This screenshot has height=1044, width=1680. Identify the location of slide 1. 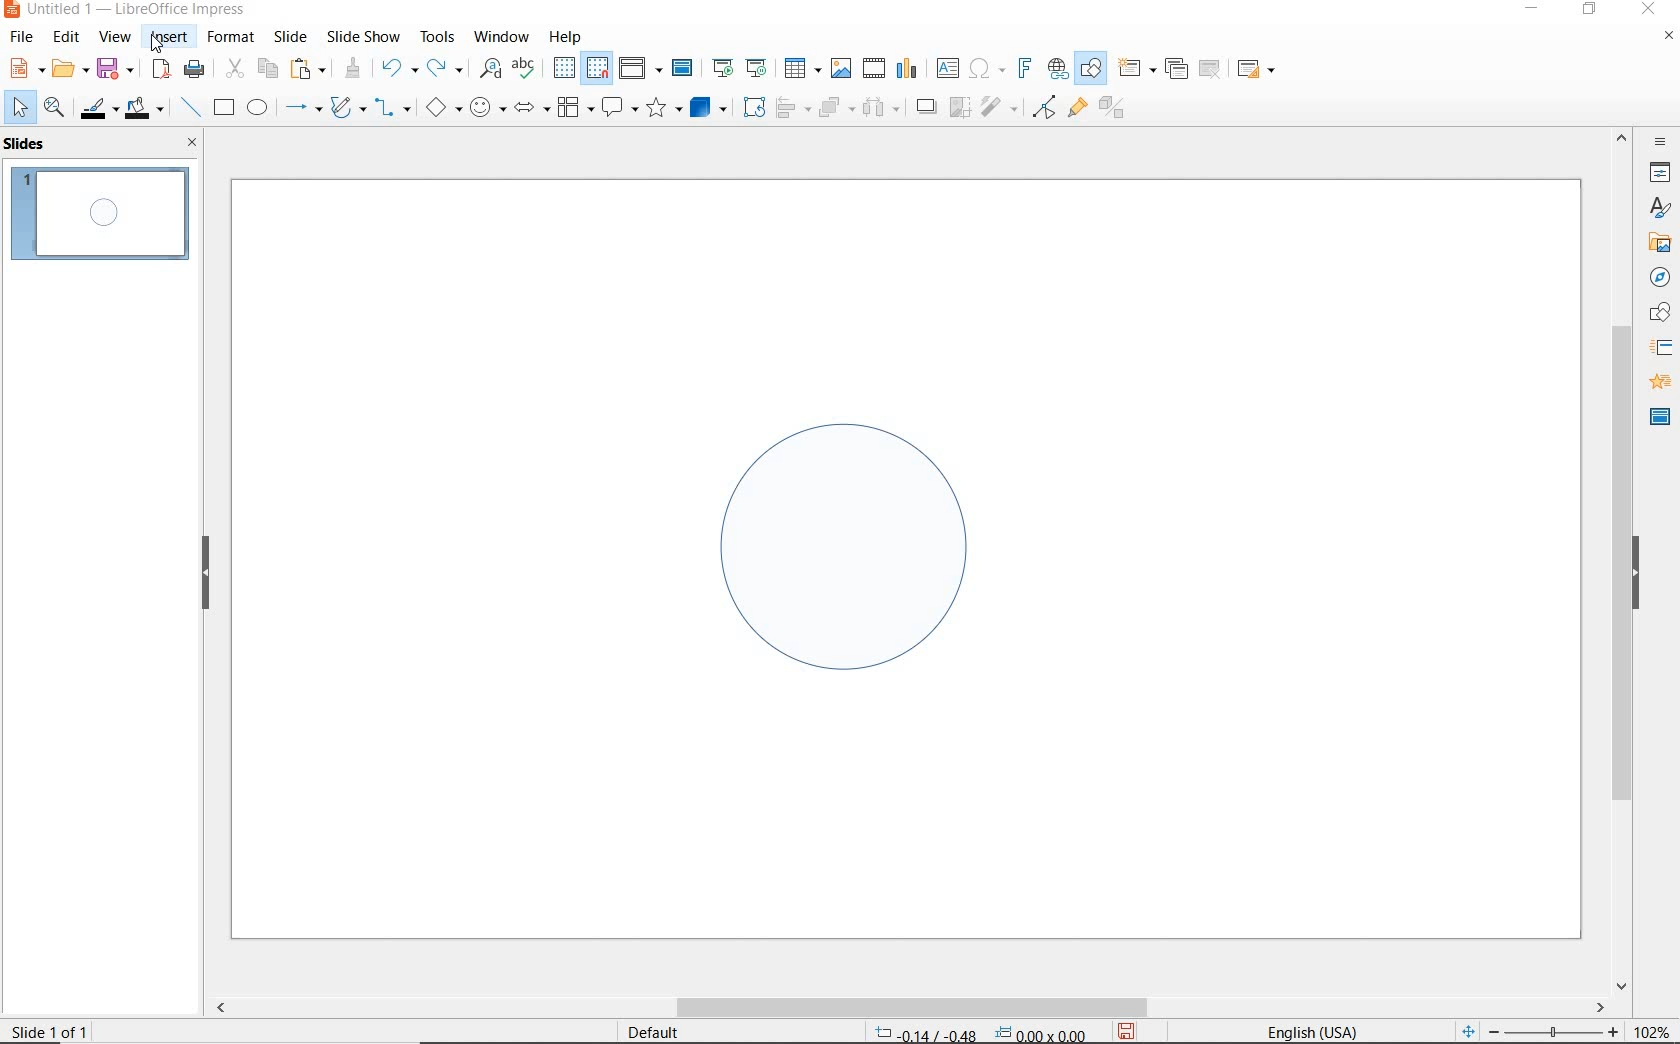
(103, 216).